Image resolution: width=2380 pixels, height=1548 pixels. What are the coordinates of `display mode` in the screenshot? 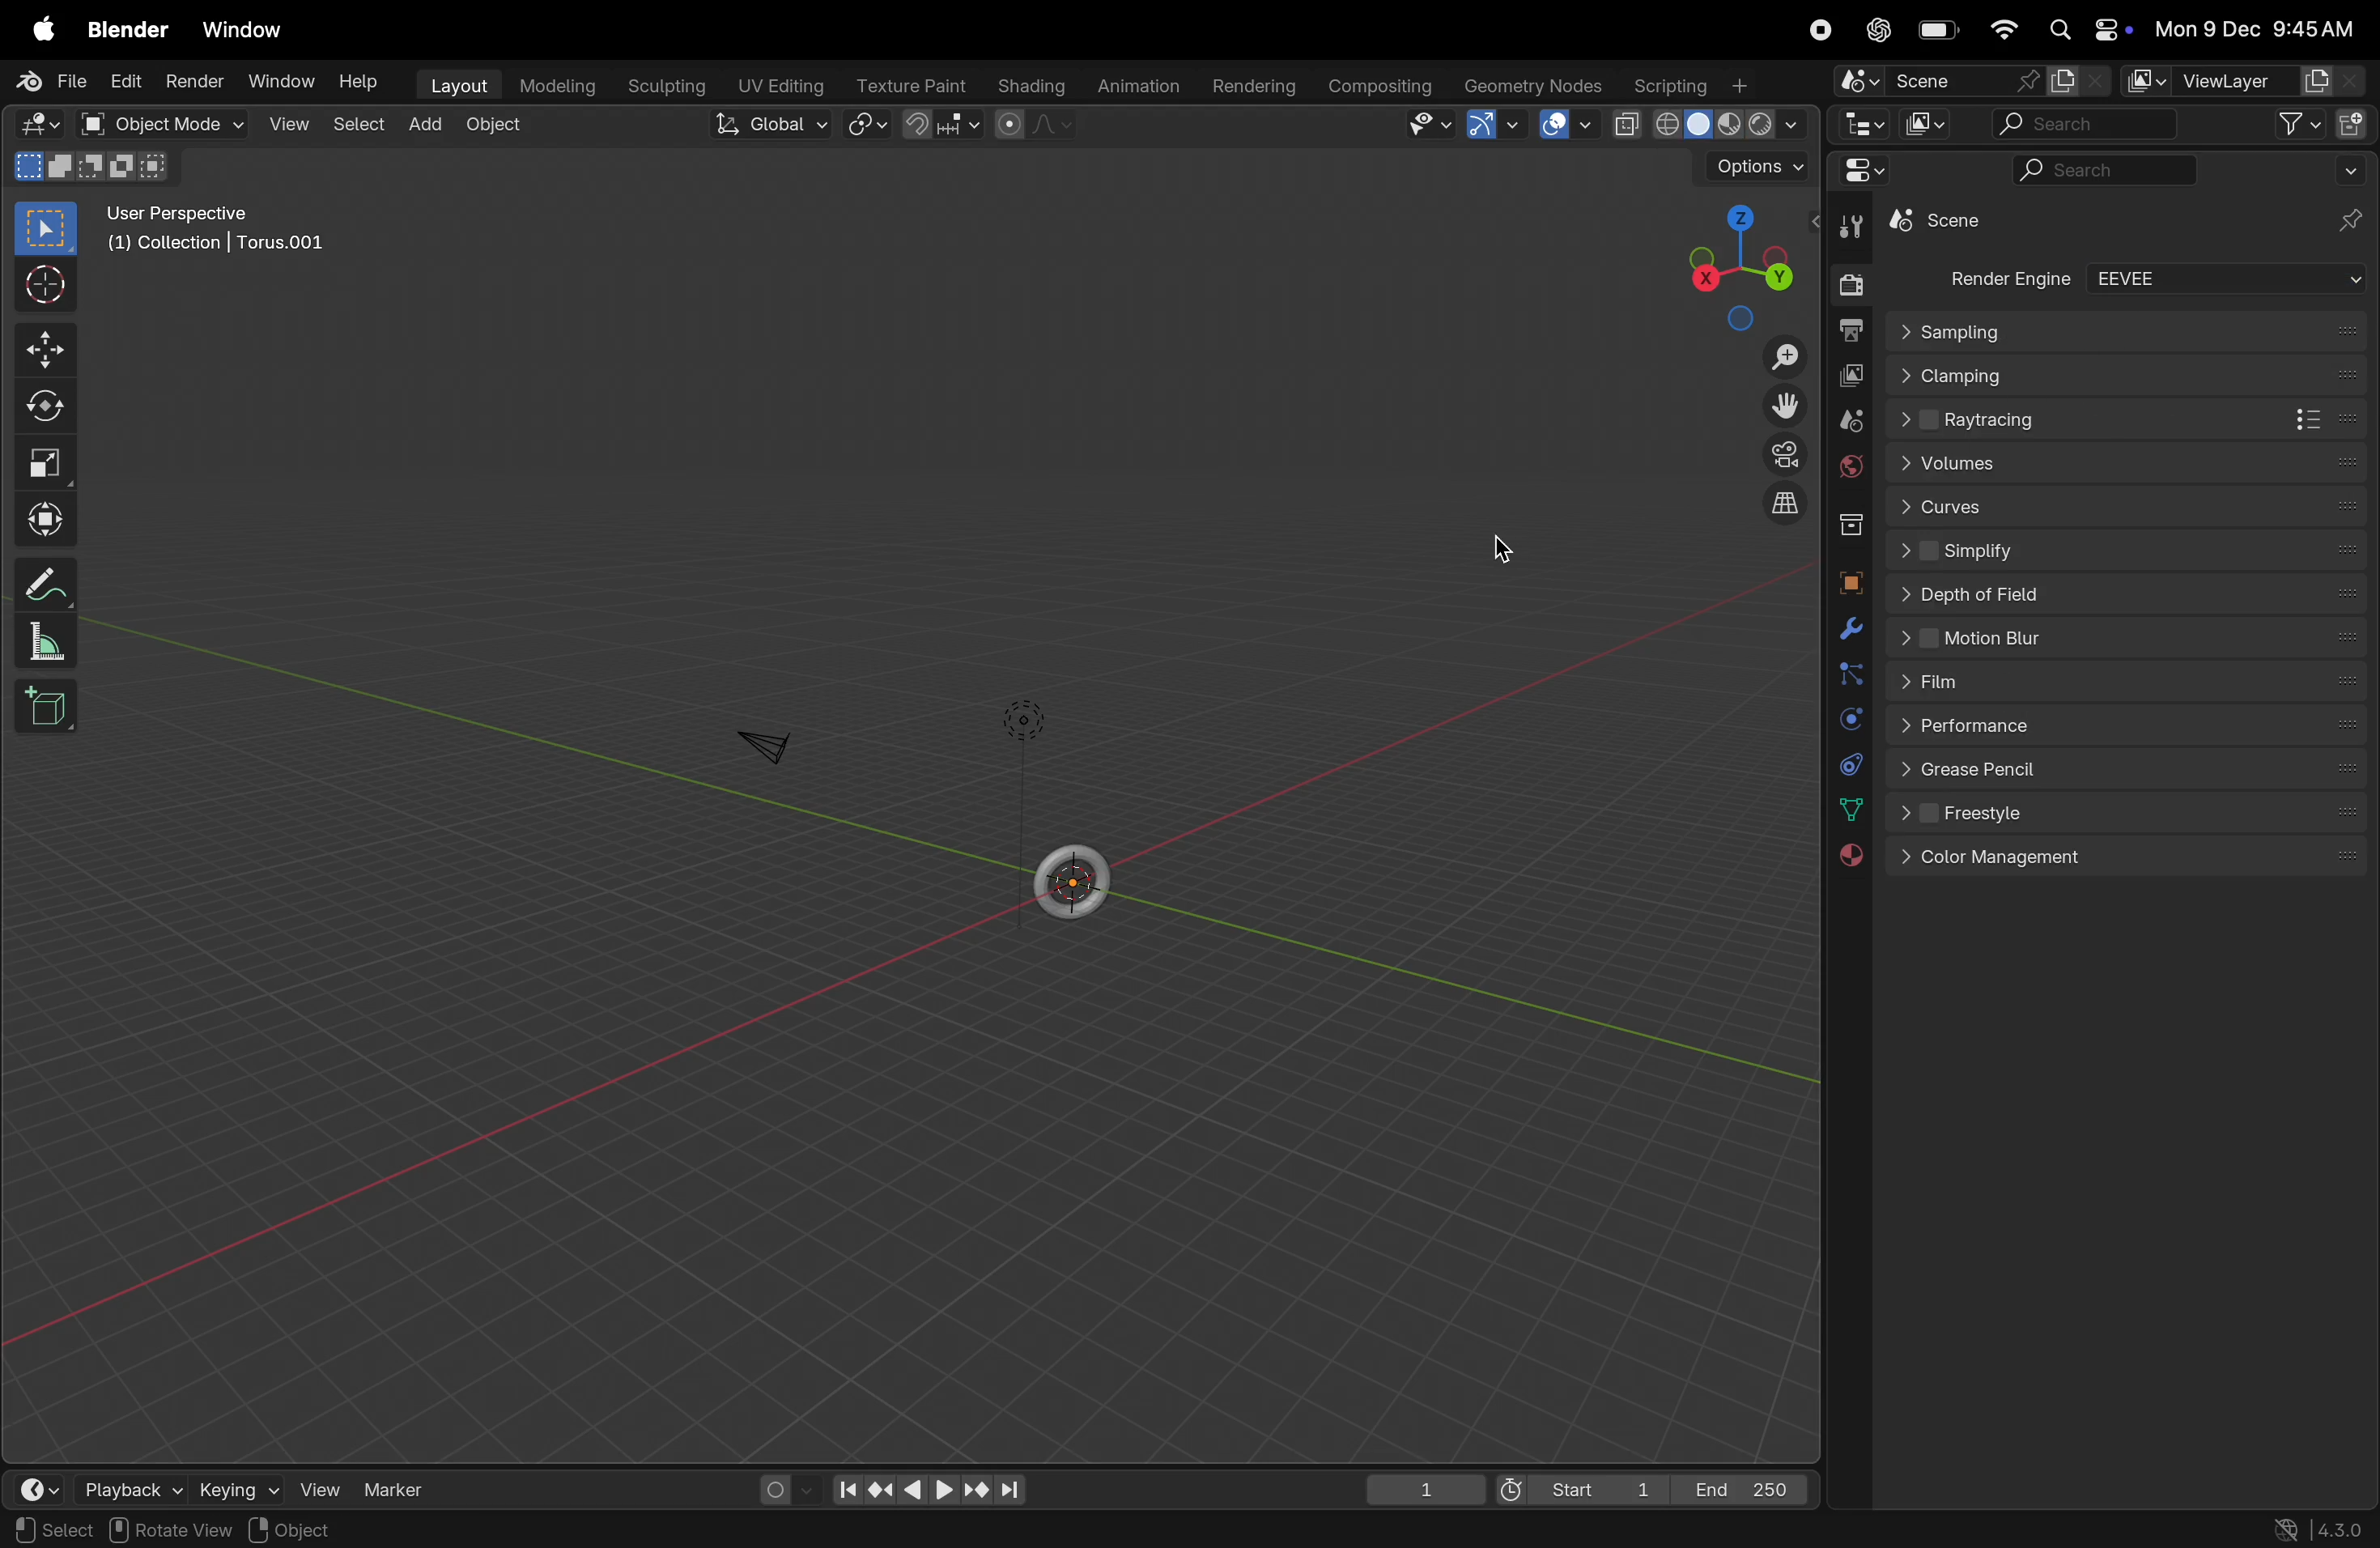 It's located at (1922, 127).